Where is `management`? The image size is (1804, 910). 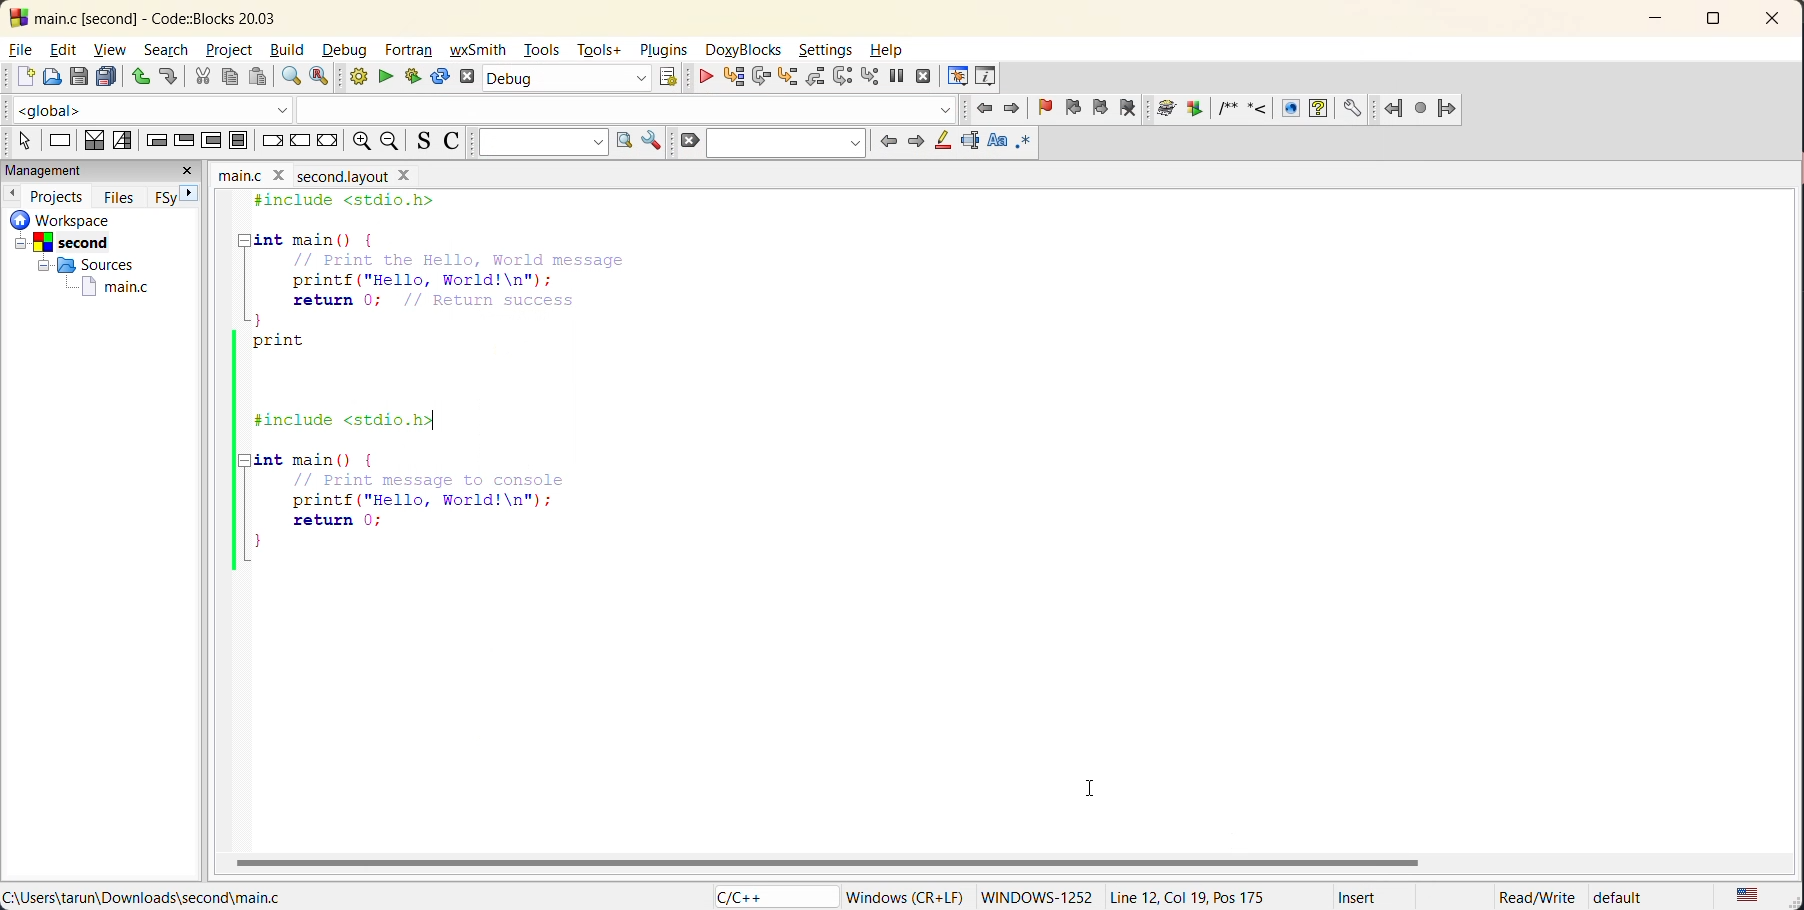
management is located at coordinates (77, 170).